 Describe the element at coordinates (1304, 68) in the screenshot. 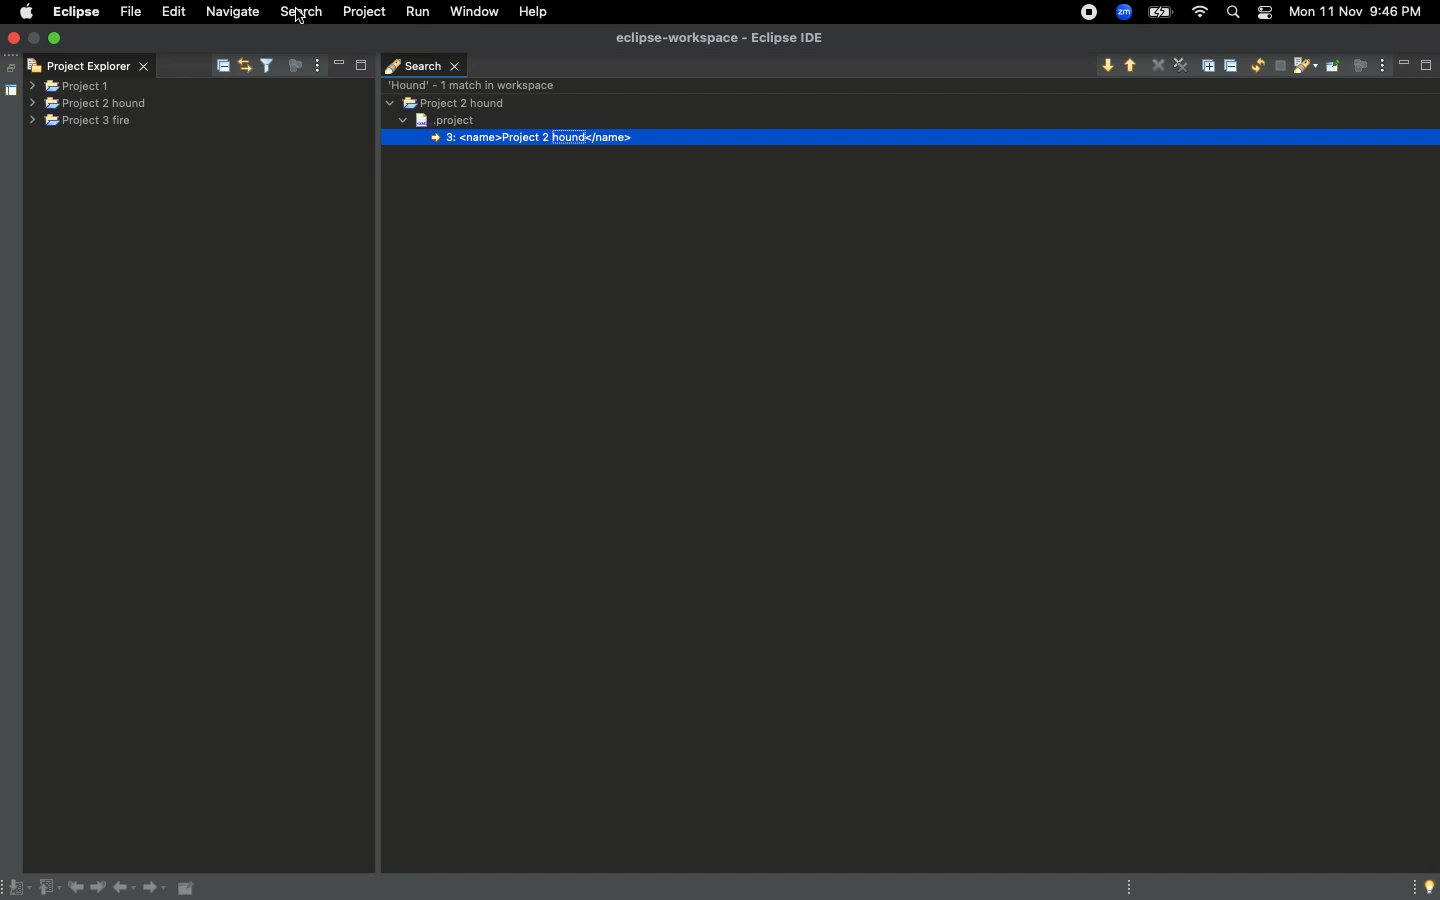

I see `Show previous searches` at that location.